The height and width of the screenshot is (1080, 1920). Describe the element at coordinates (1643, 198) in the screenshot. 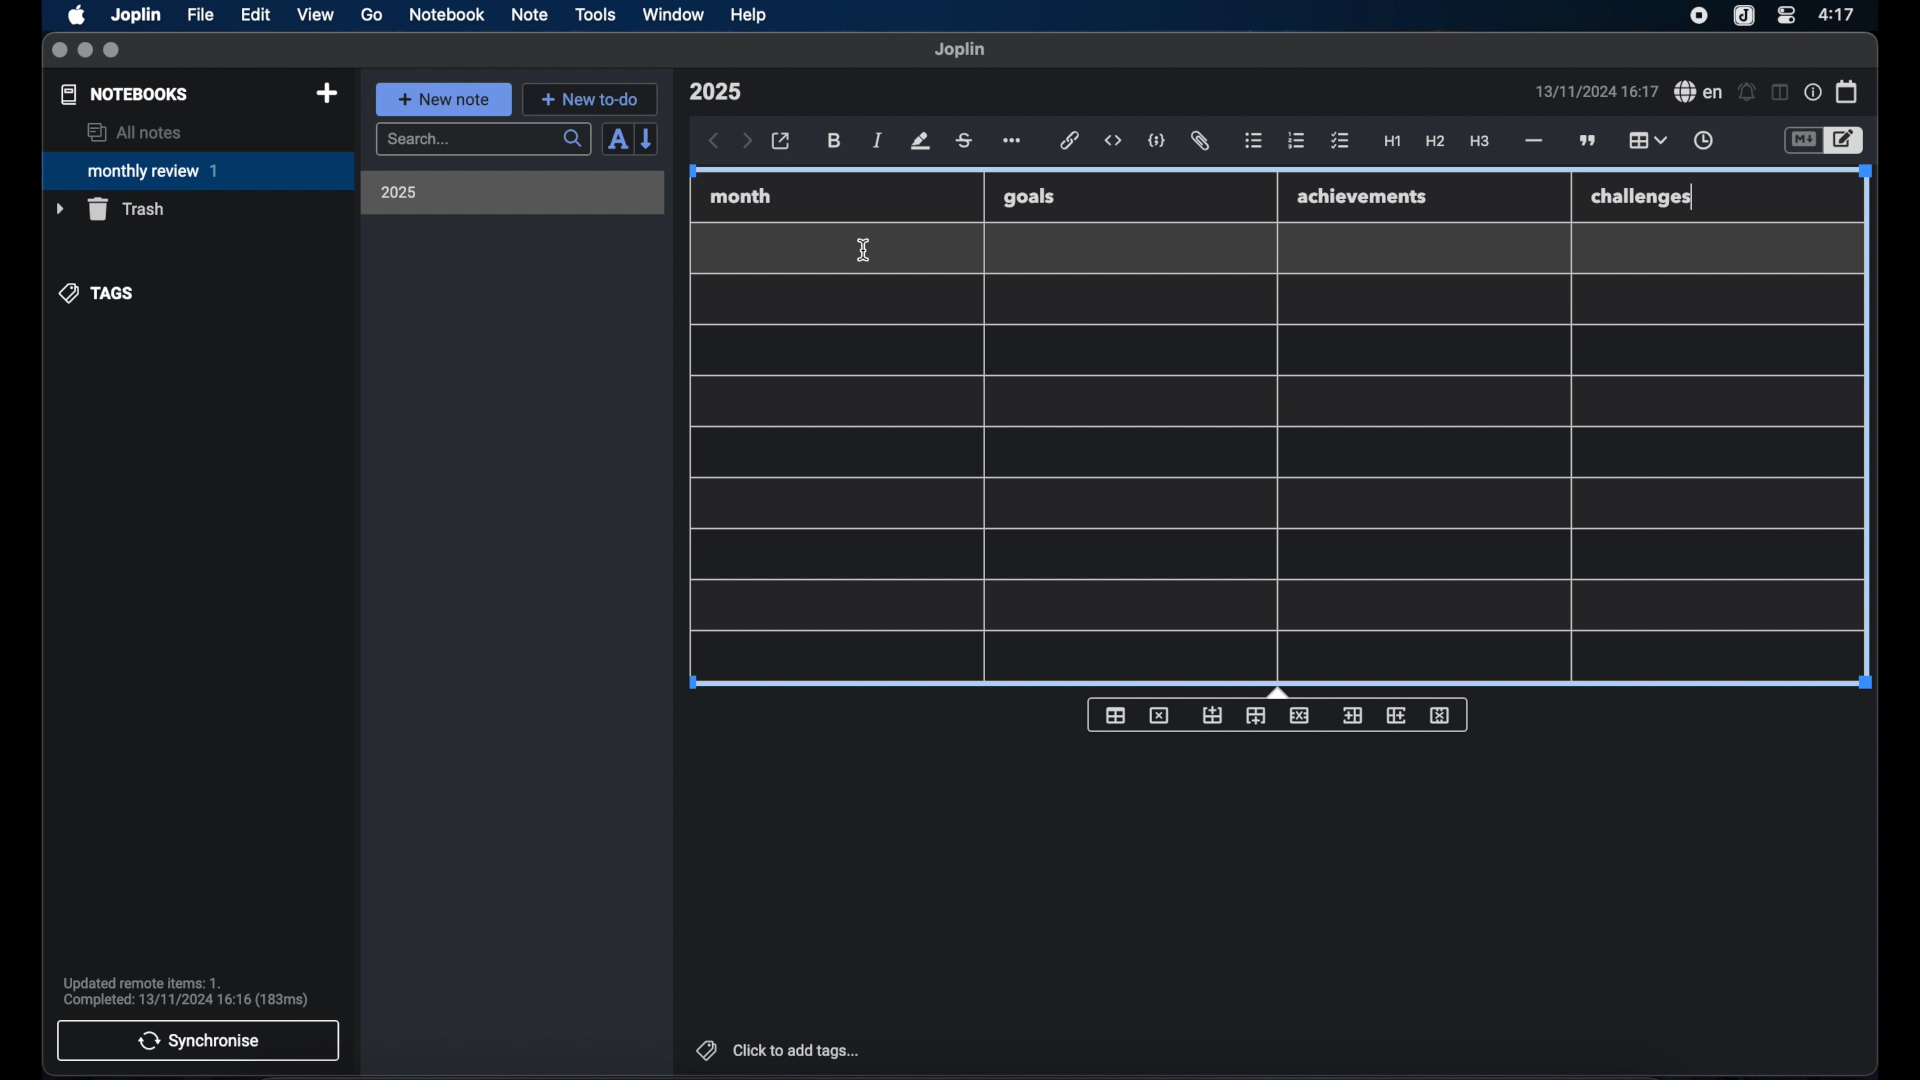

I see `challenges` at that location.